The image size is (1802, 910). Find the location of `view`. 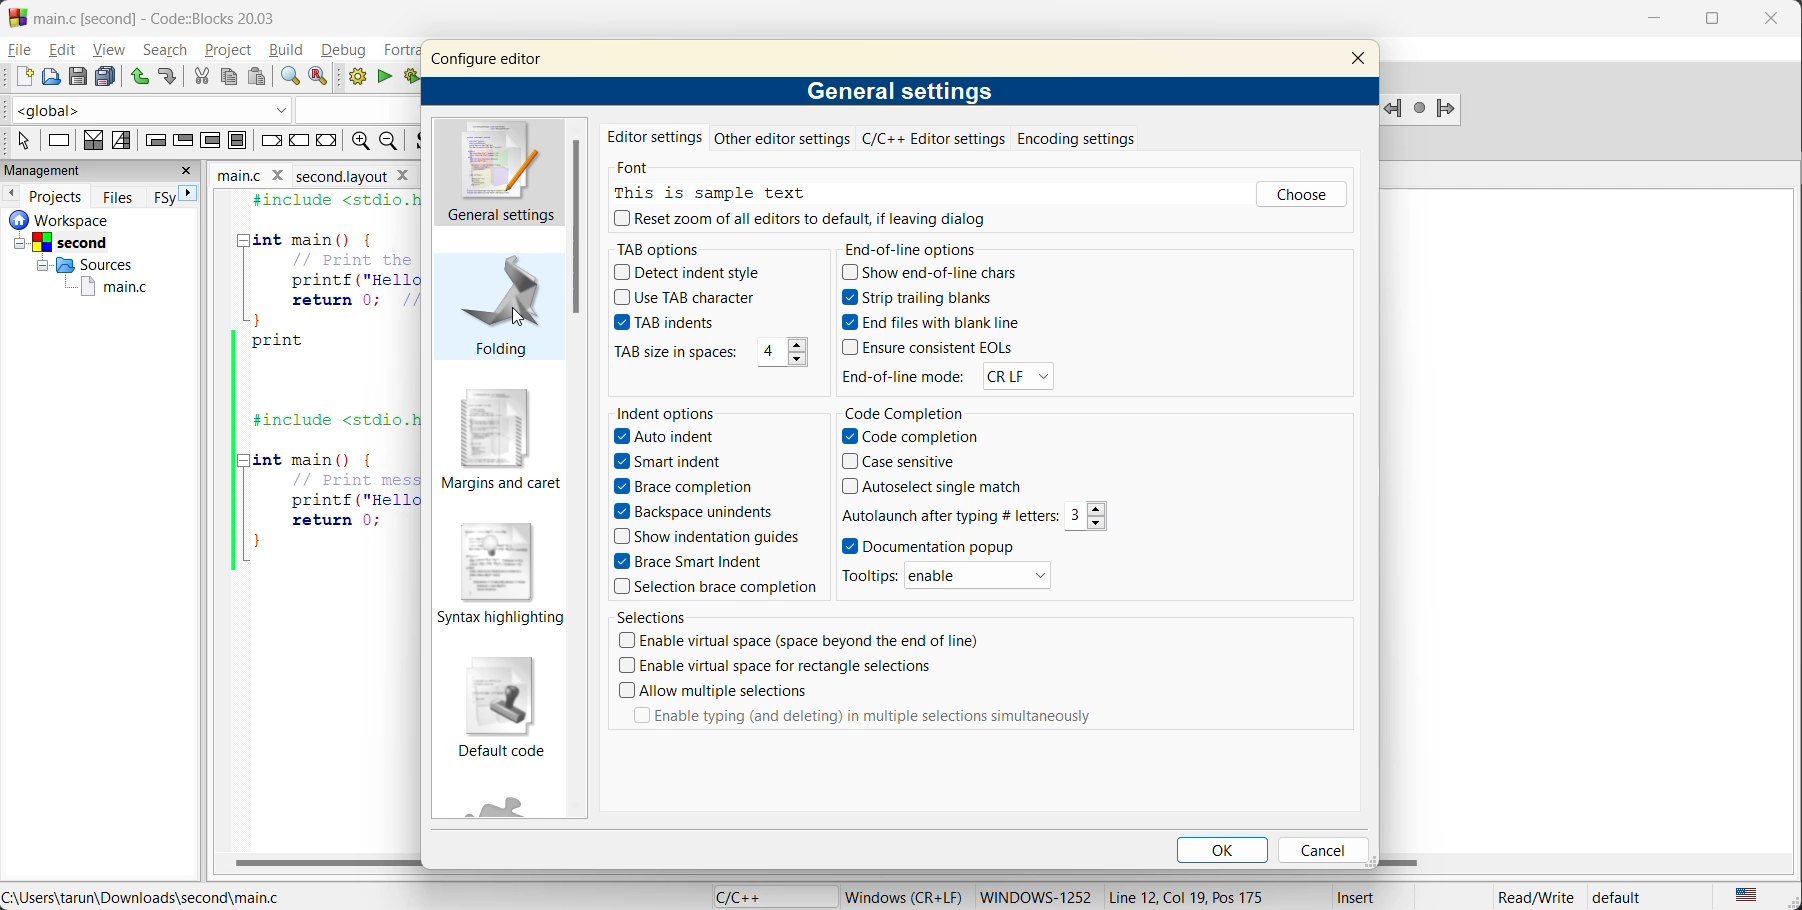

view is located at coordinates (107, 49).